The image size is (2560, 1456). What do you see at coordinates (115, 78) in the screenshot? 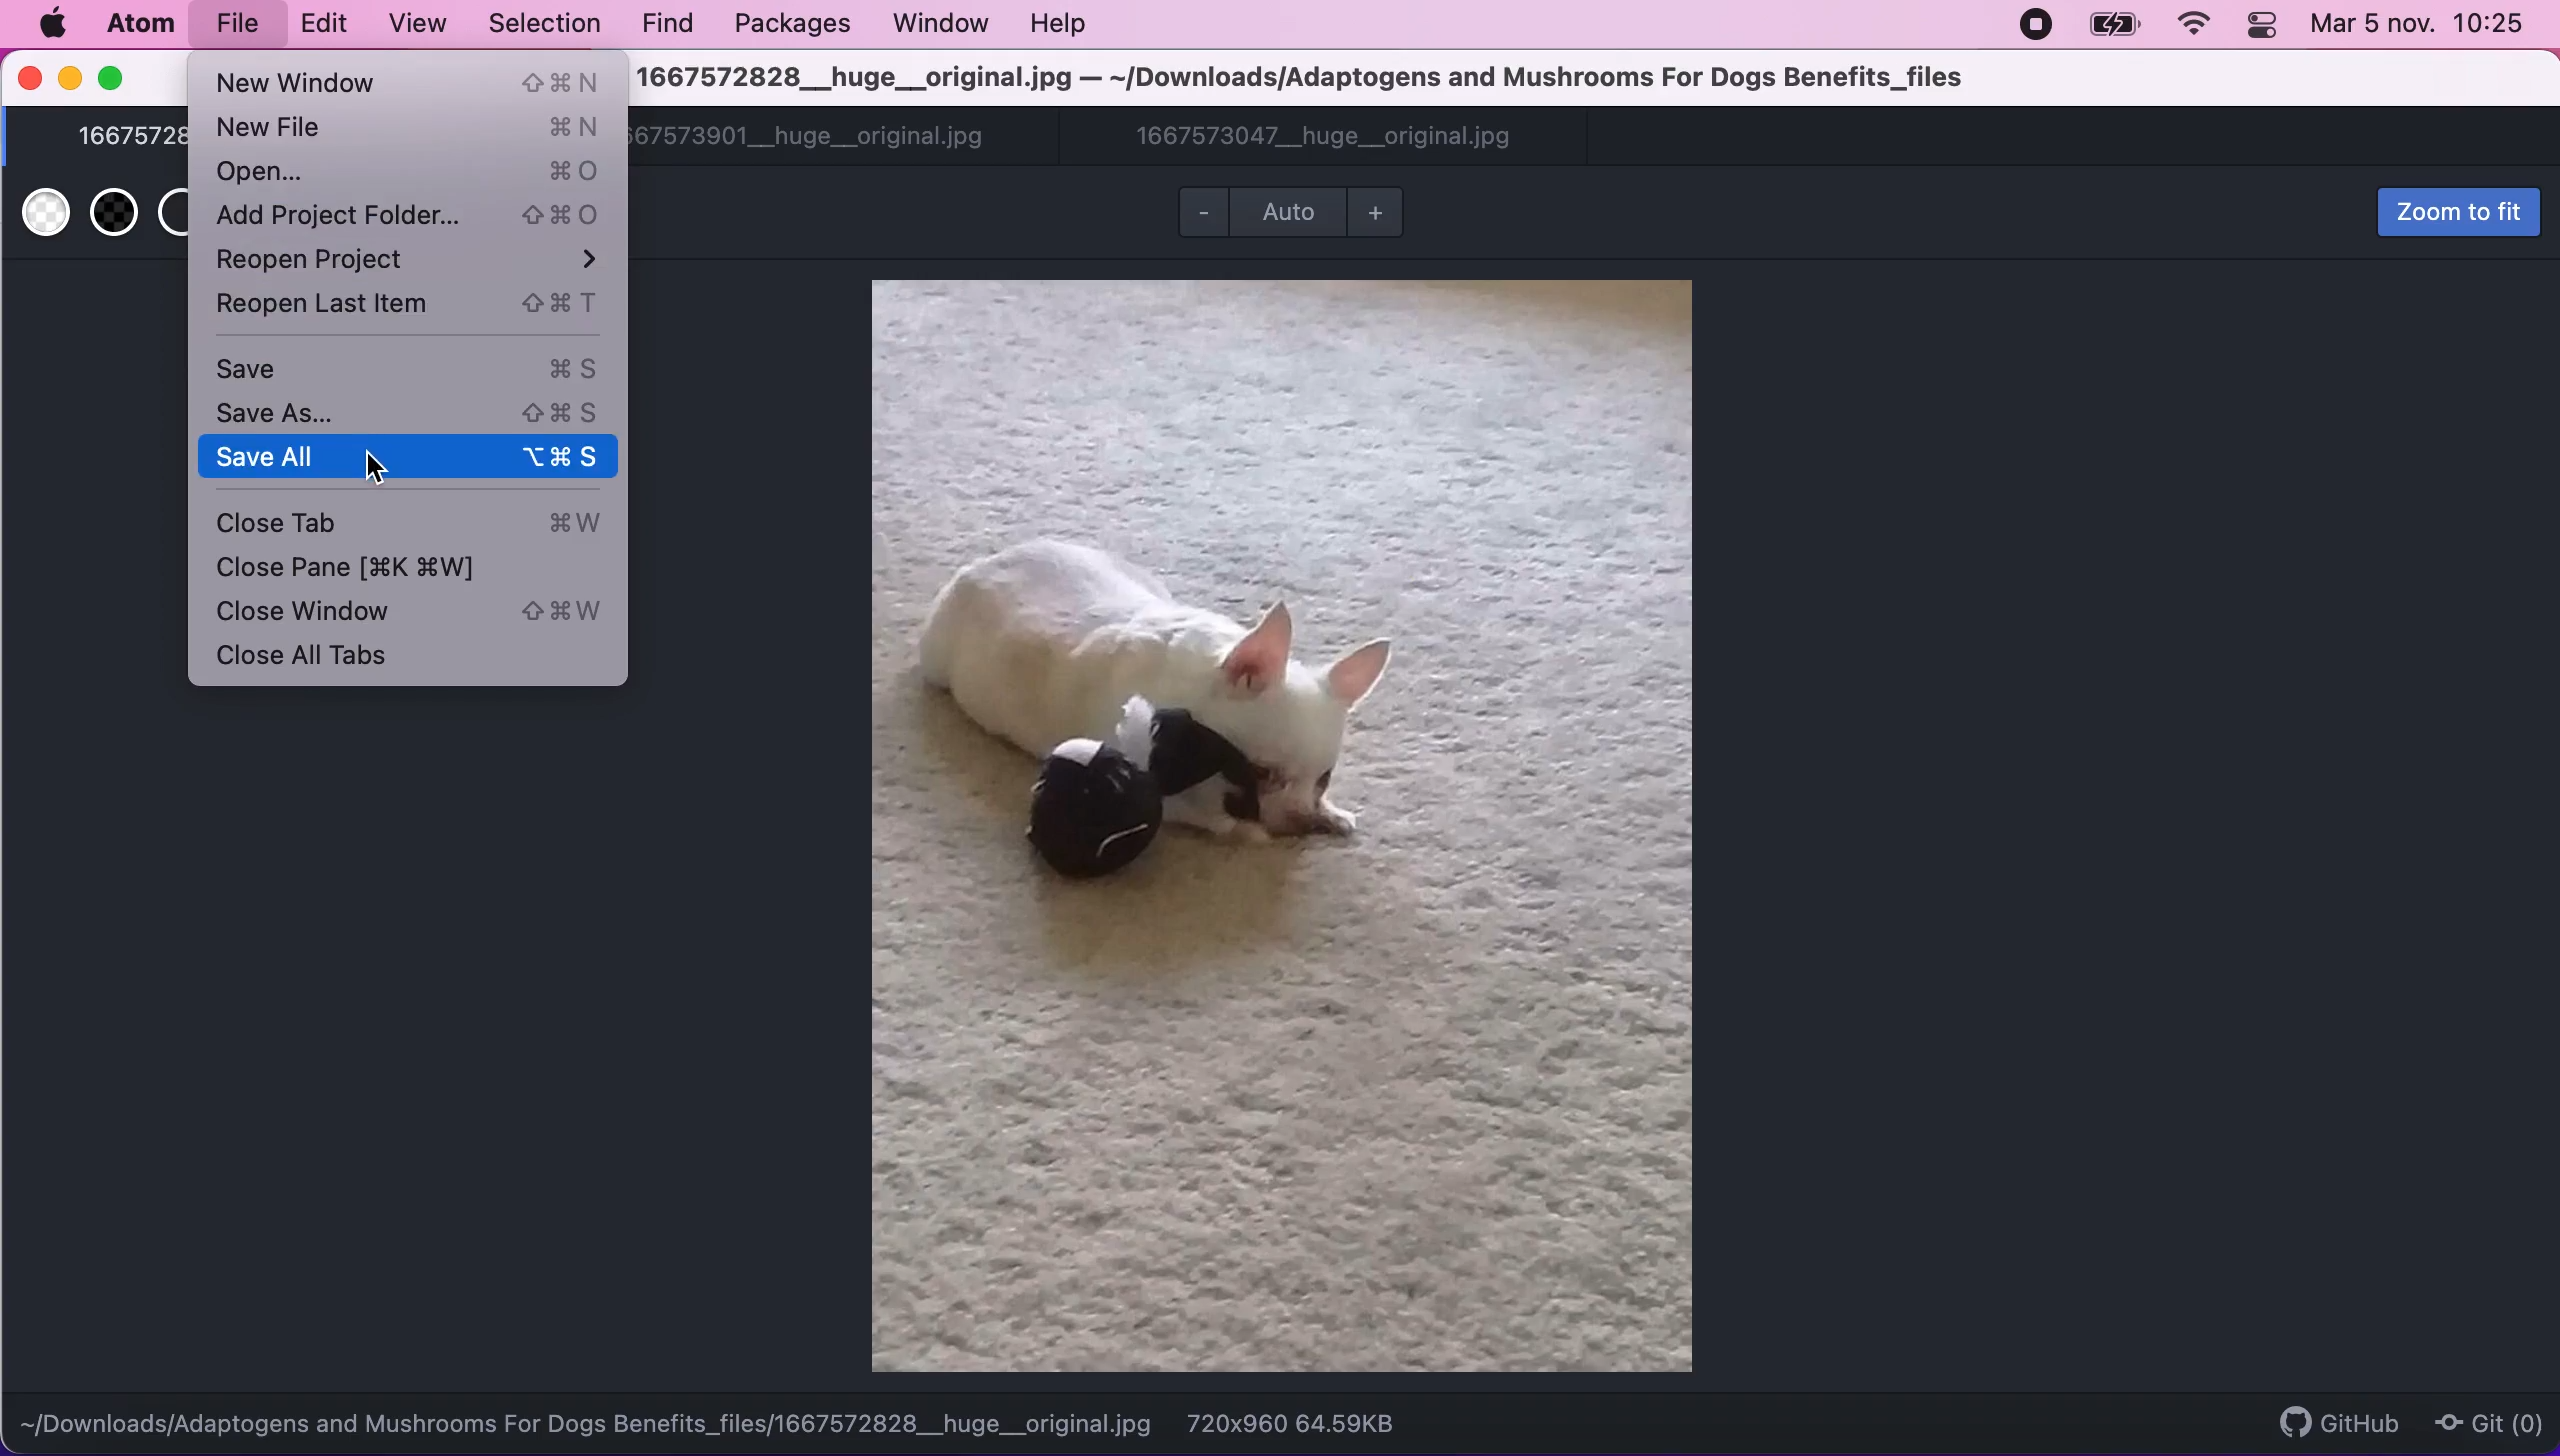
I see `maximize` at bounding box center [115, 78].